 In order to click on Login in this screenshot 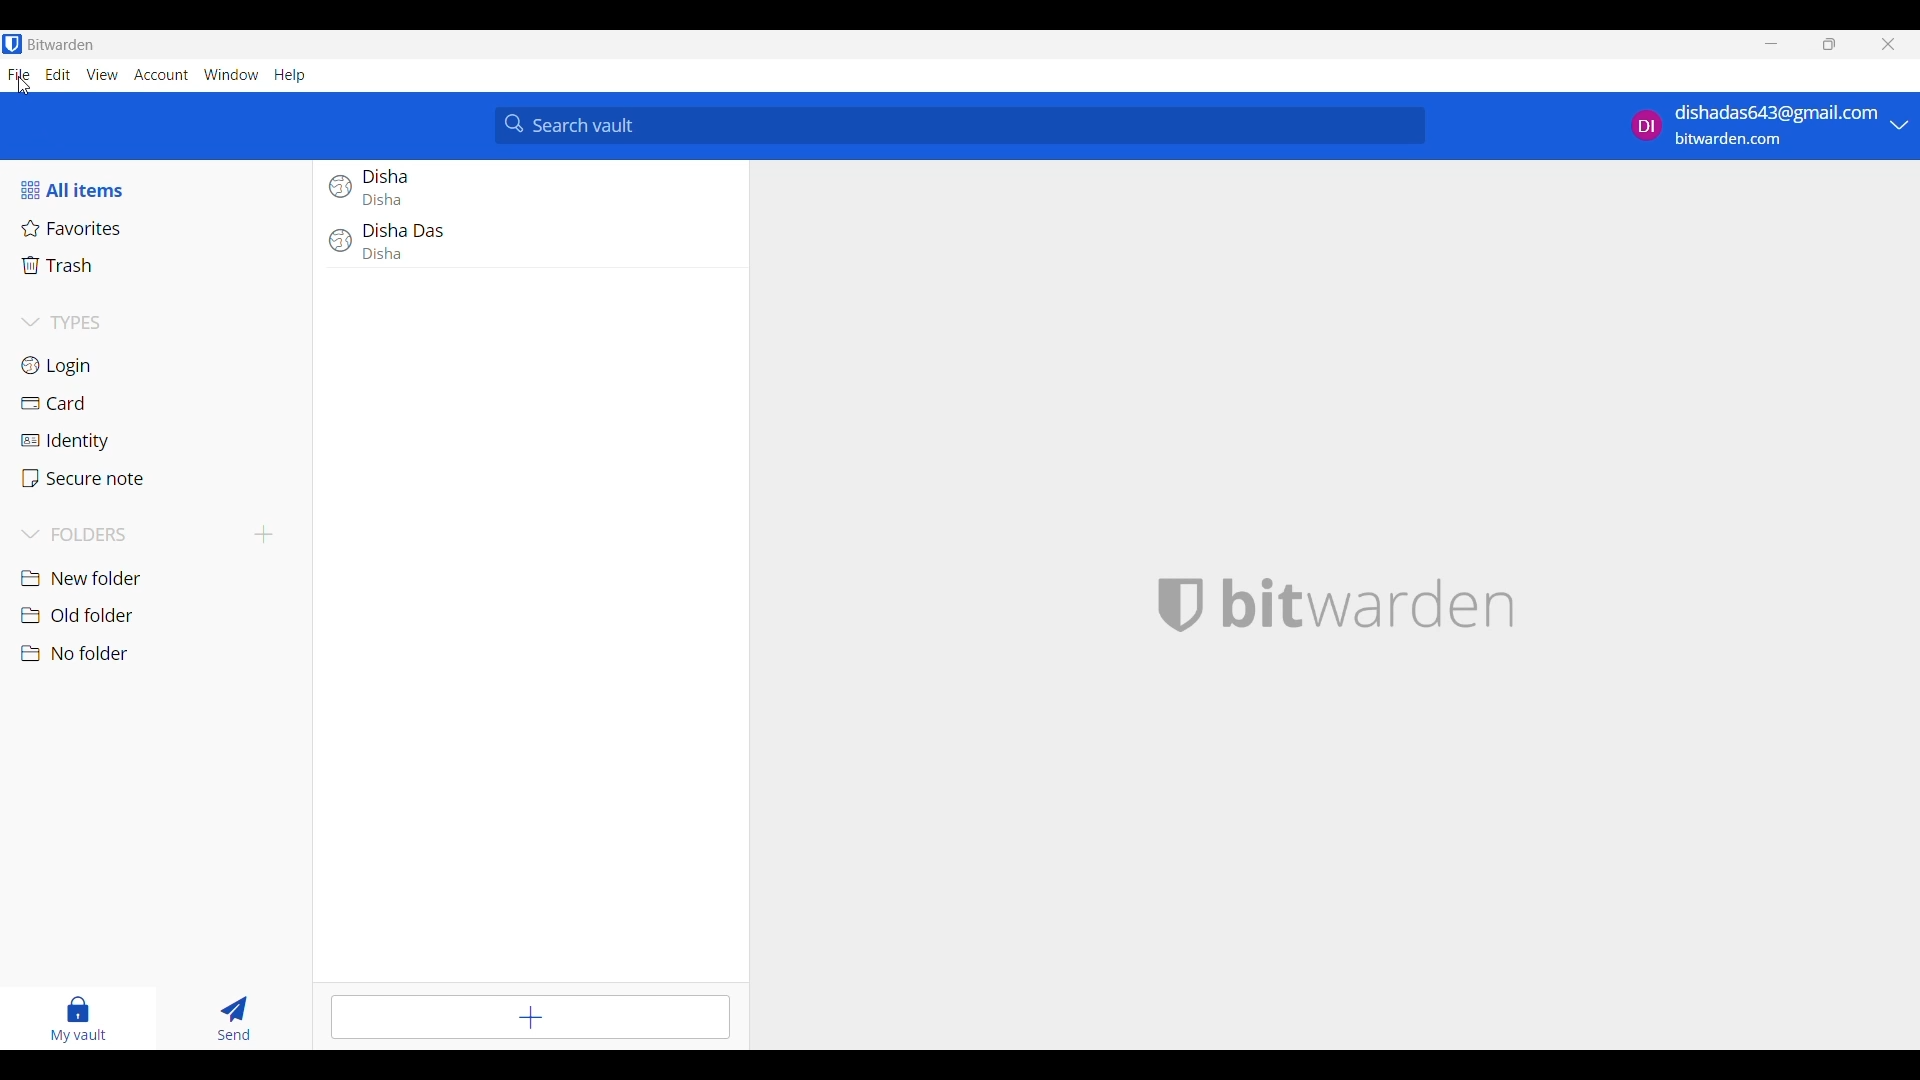, I will do `click(161, 365)`.